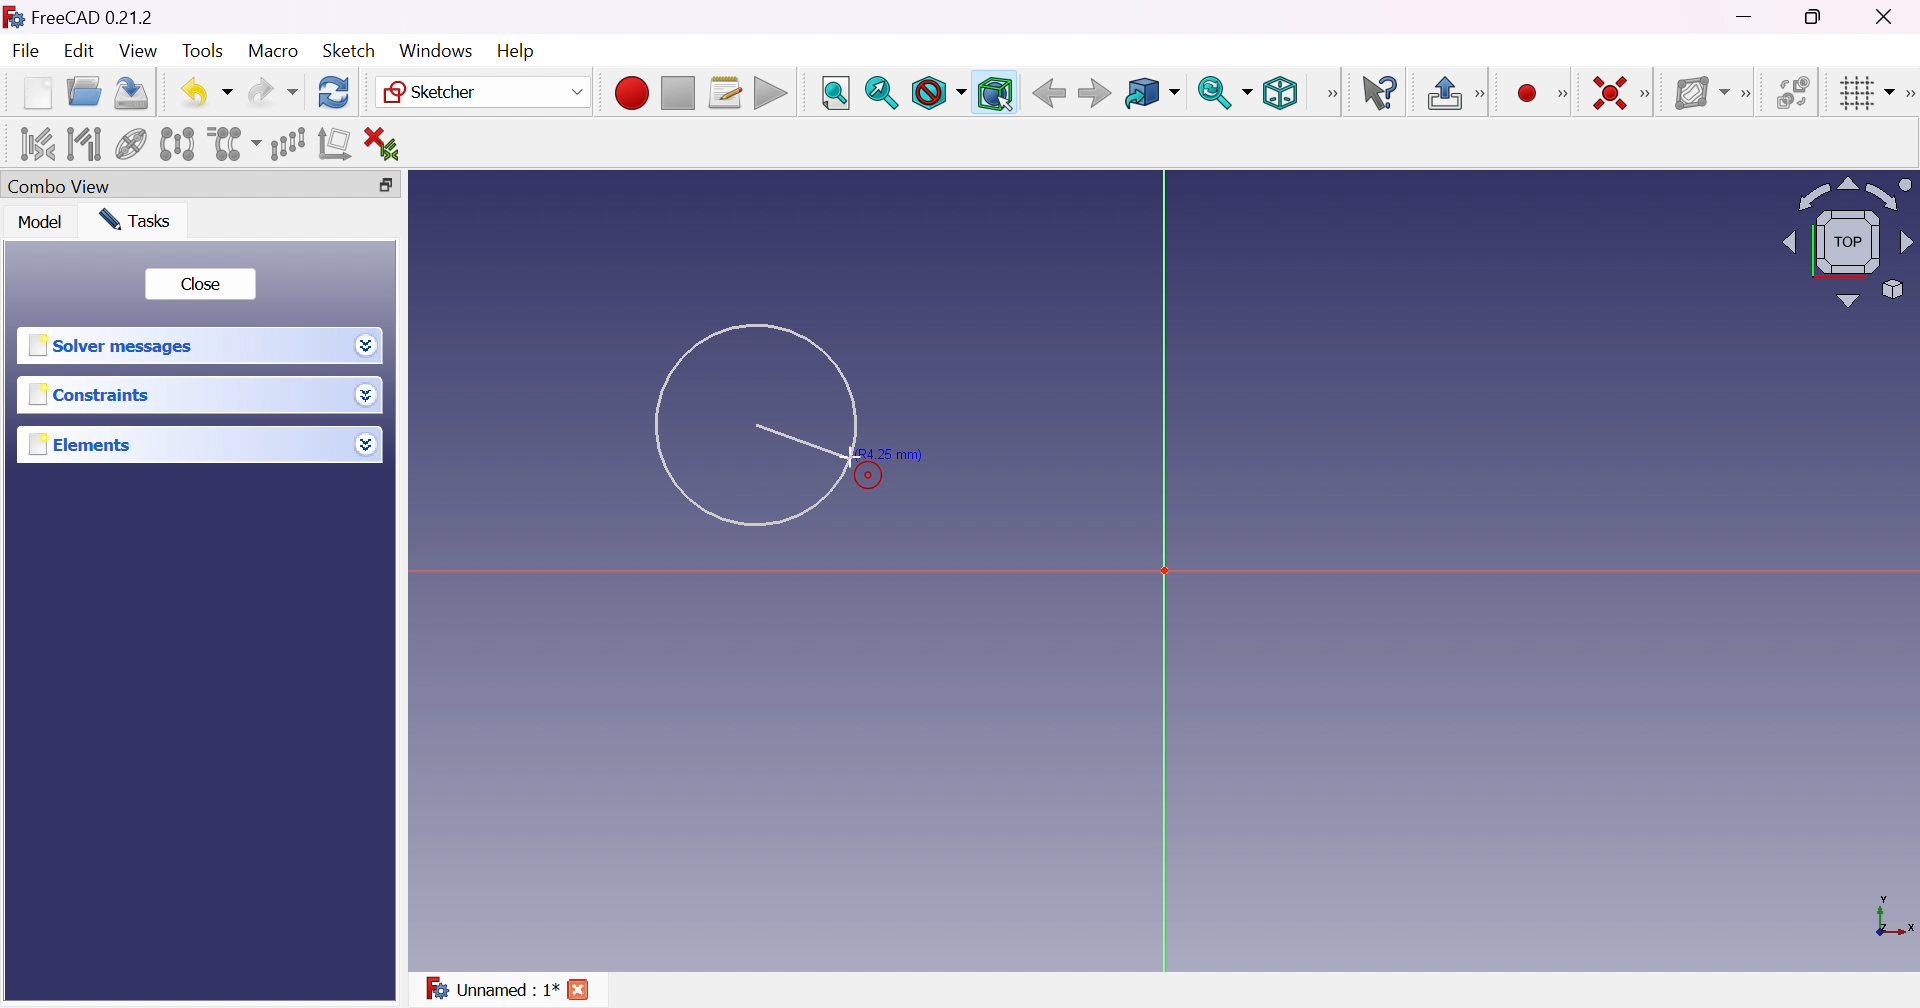 The height and width of the screenshot is (1008, 1920). What do you see at coordinates (1442, 92) in the screenshot?
I see `Leave sketch` at bounding box center [1442, 92].